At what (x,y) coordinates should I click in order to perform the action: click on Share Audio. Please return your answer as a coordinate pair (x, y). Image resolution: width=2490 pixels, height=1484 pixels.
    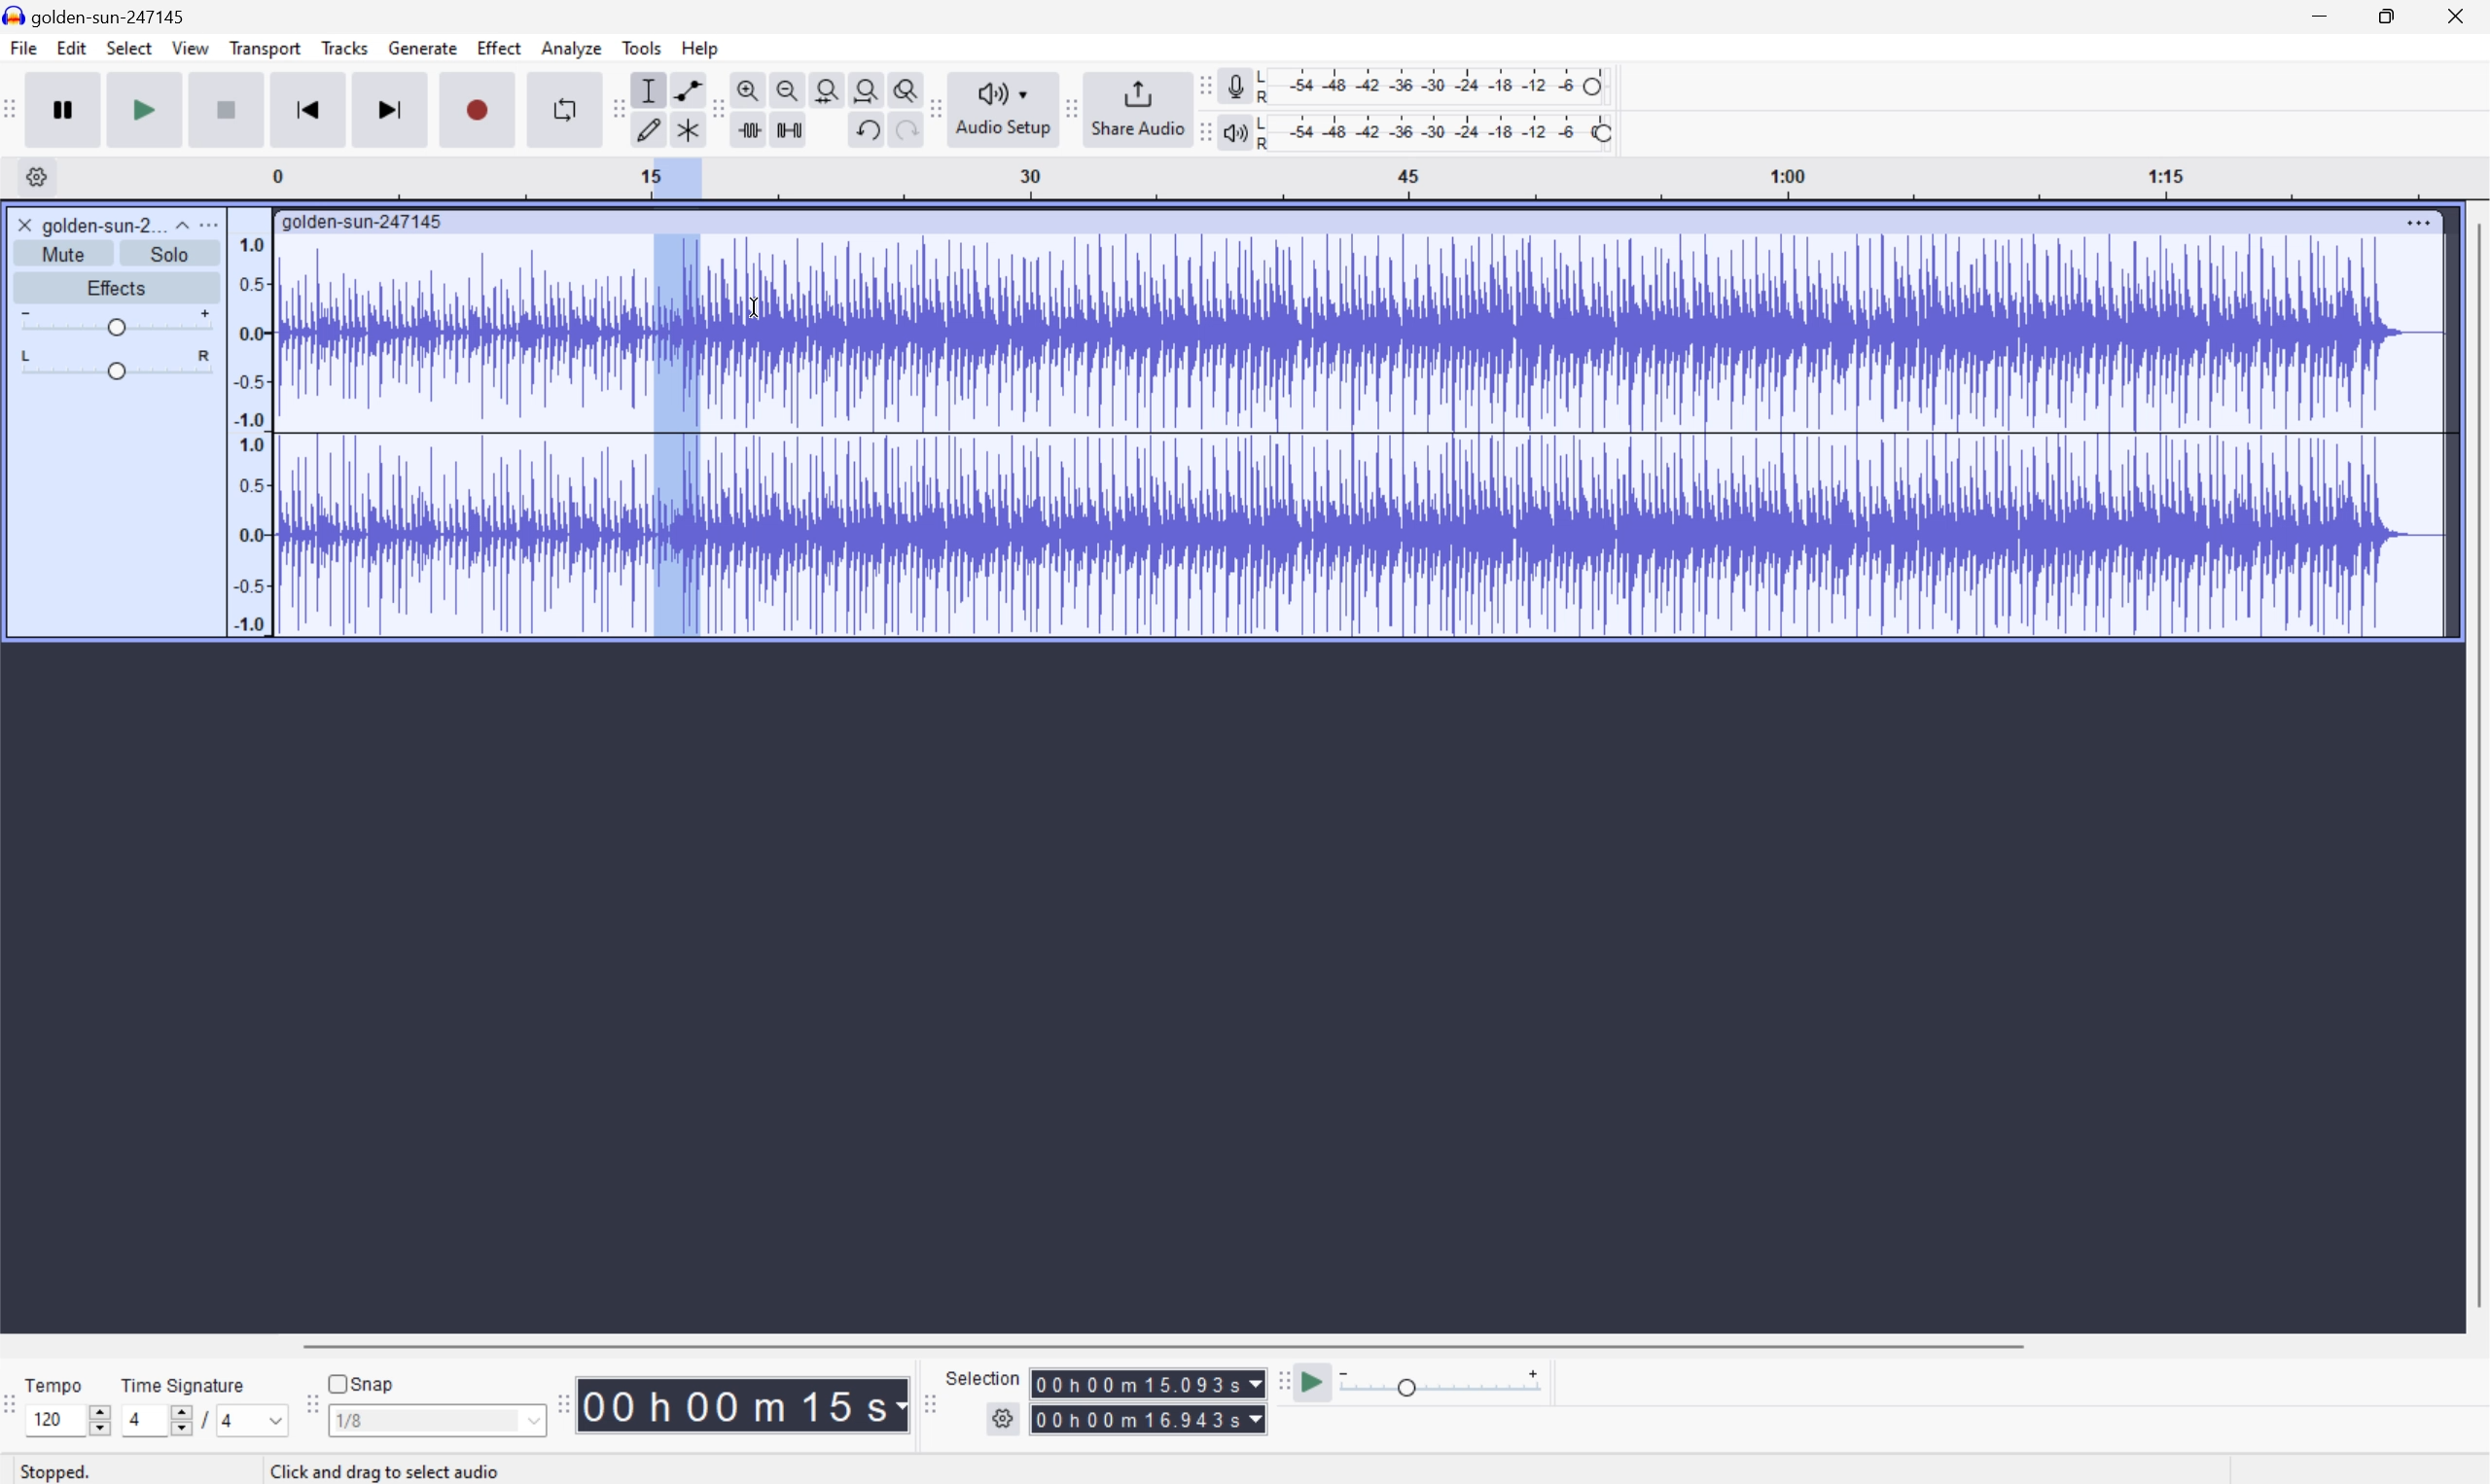
    Looking at the image, I should click on (1133, 107).